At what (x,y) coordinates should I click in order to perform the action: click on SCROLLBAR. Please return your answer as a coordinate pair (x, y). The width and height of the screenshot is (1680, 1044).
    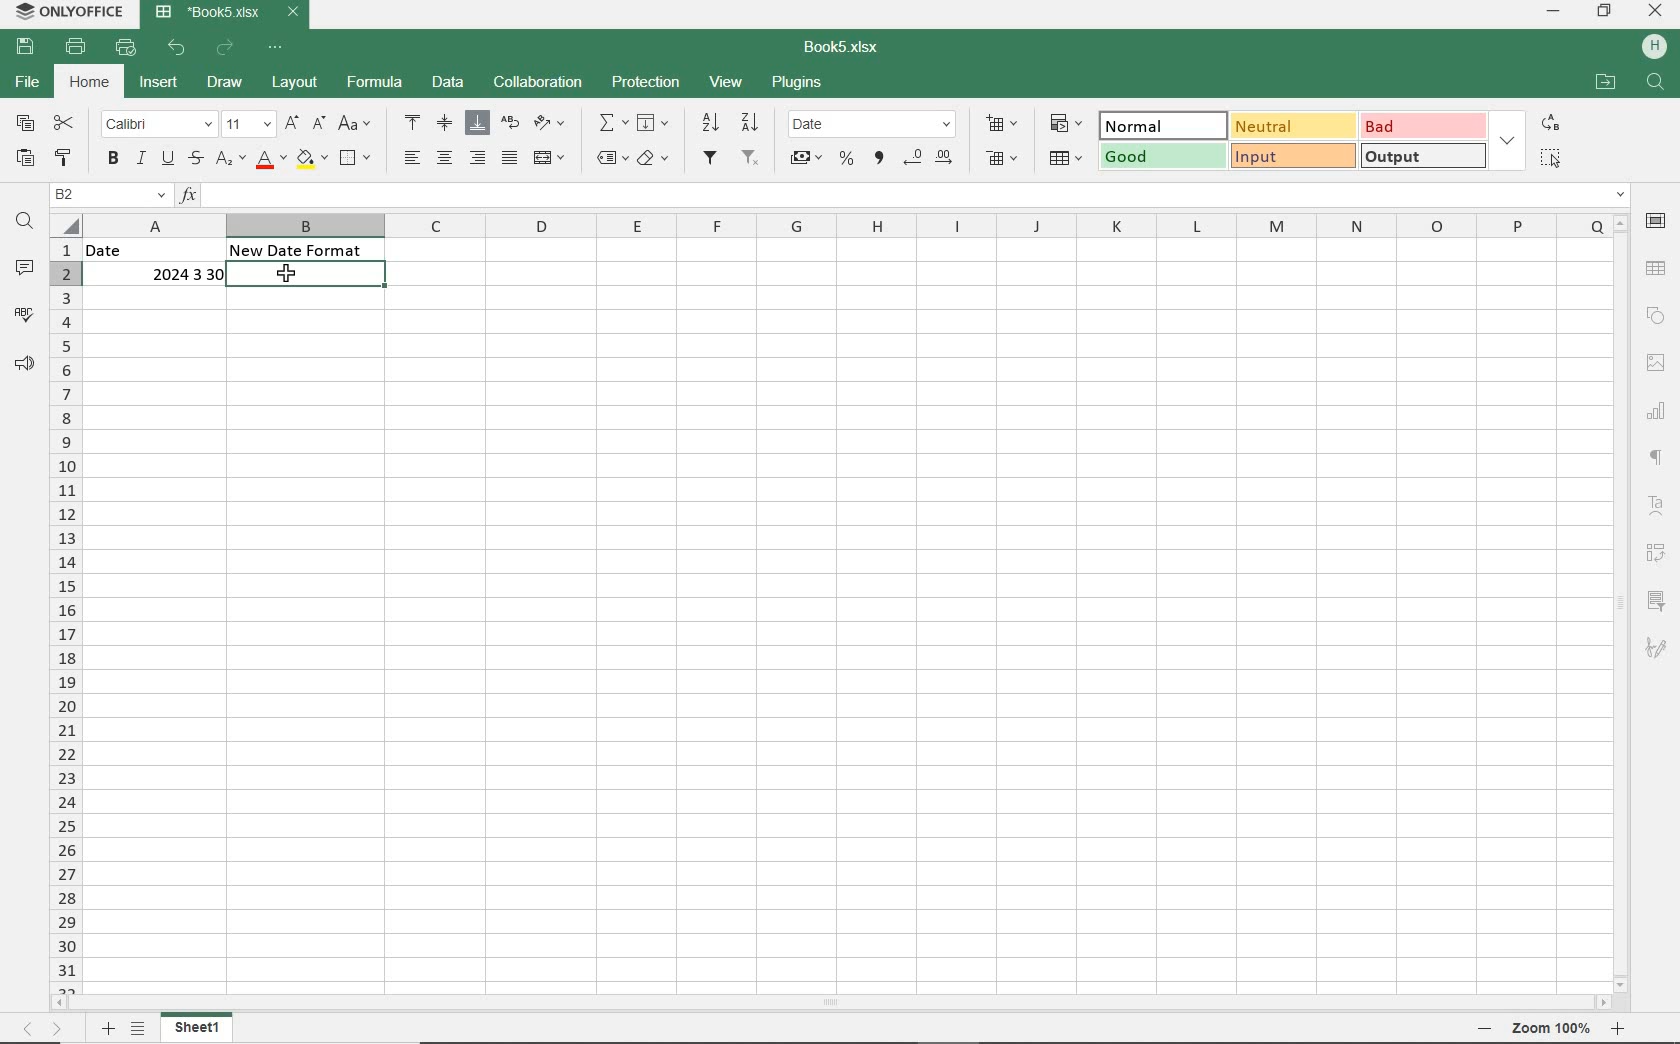
    Looking at the image, I should click on (1624, 600).